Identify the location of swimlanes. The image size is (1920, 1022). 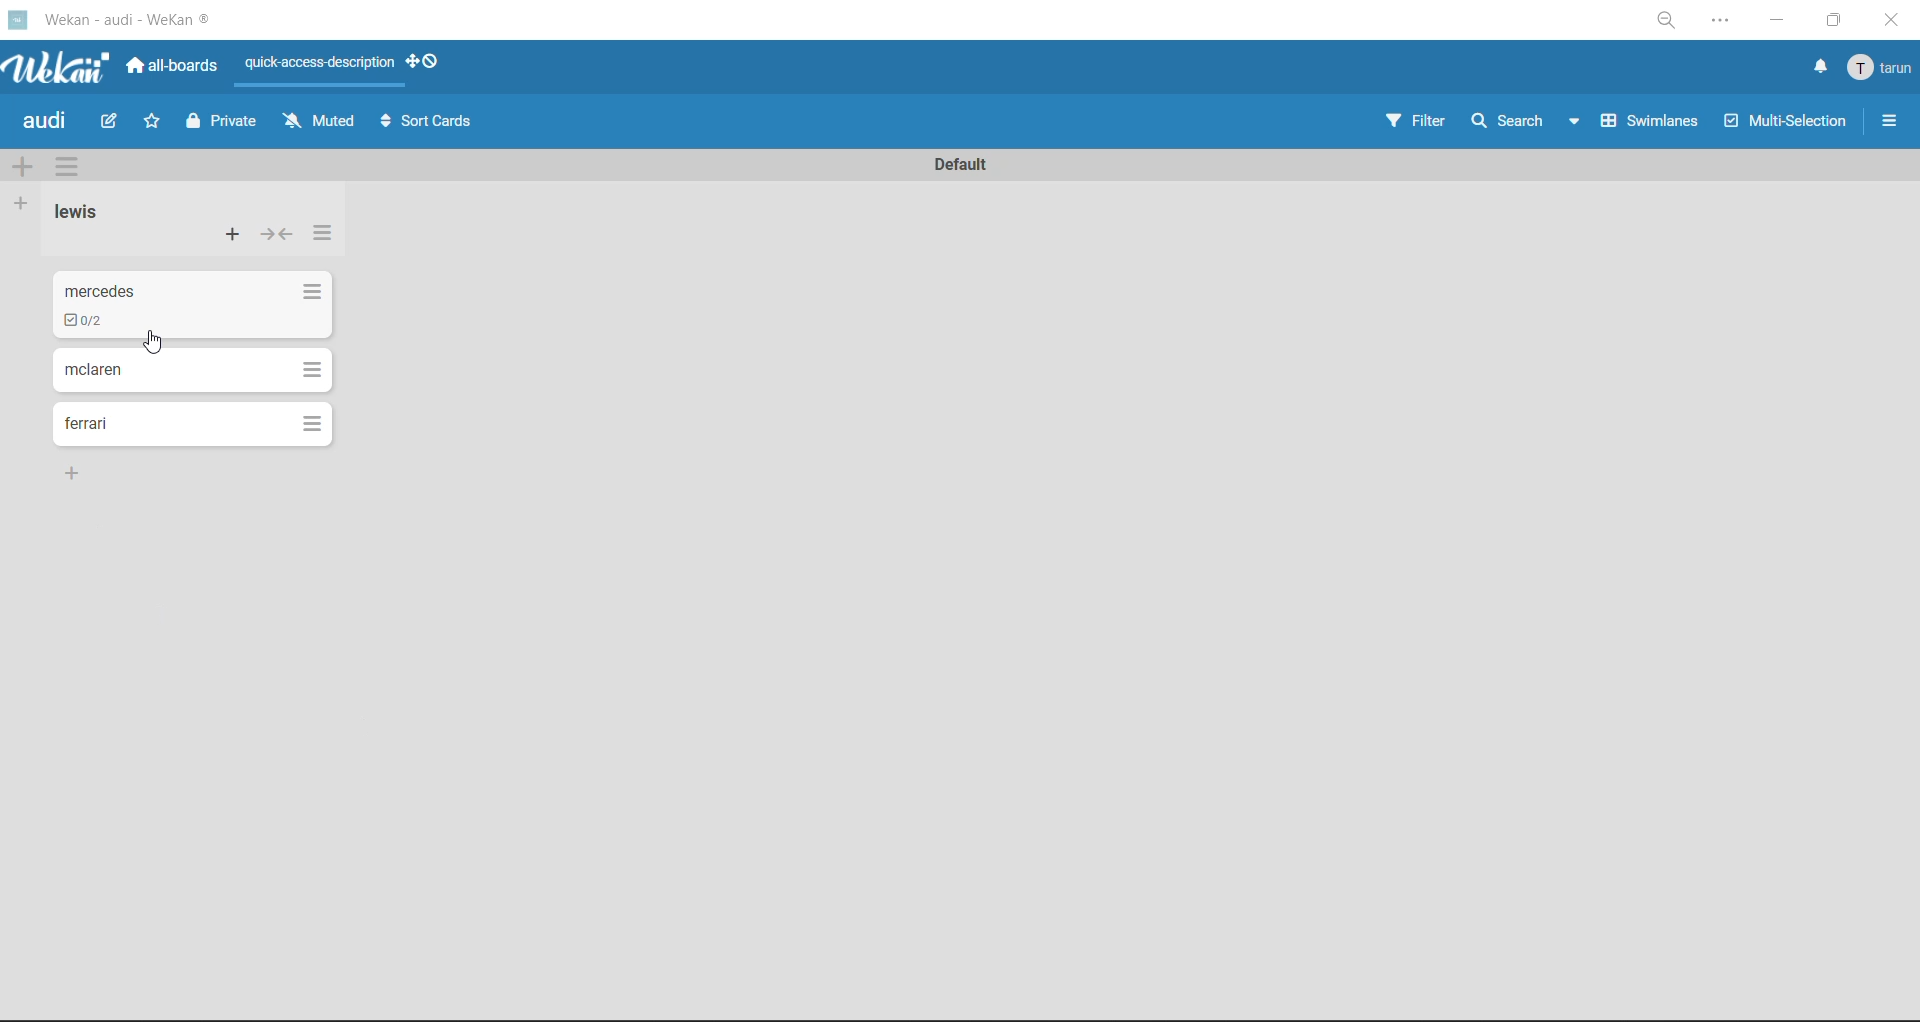
(1653, 124).